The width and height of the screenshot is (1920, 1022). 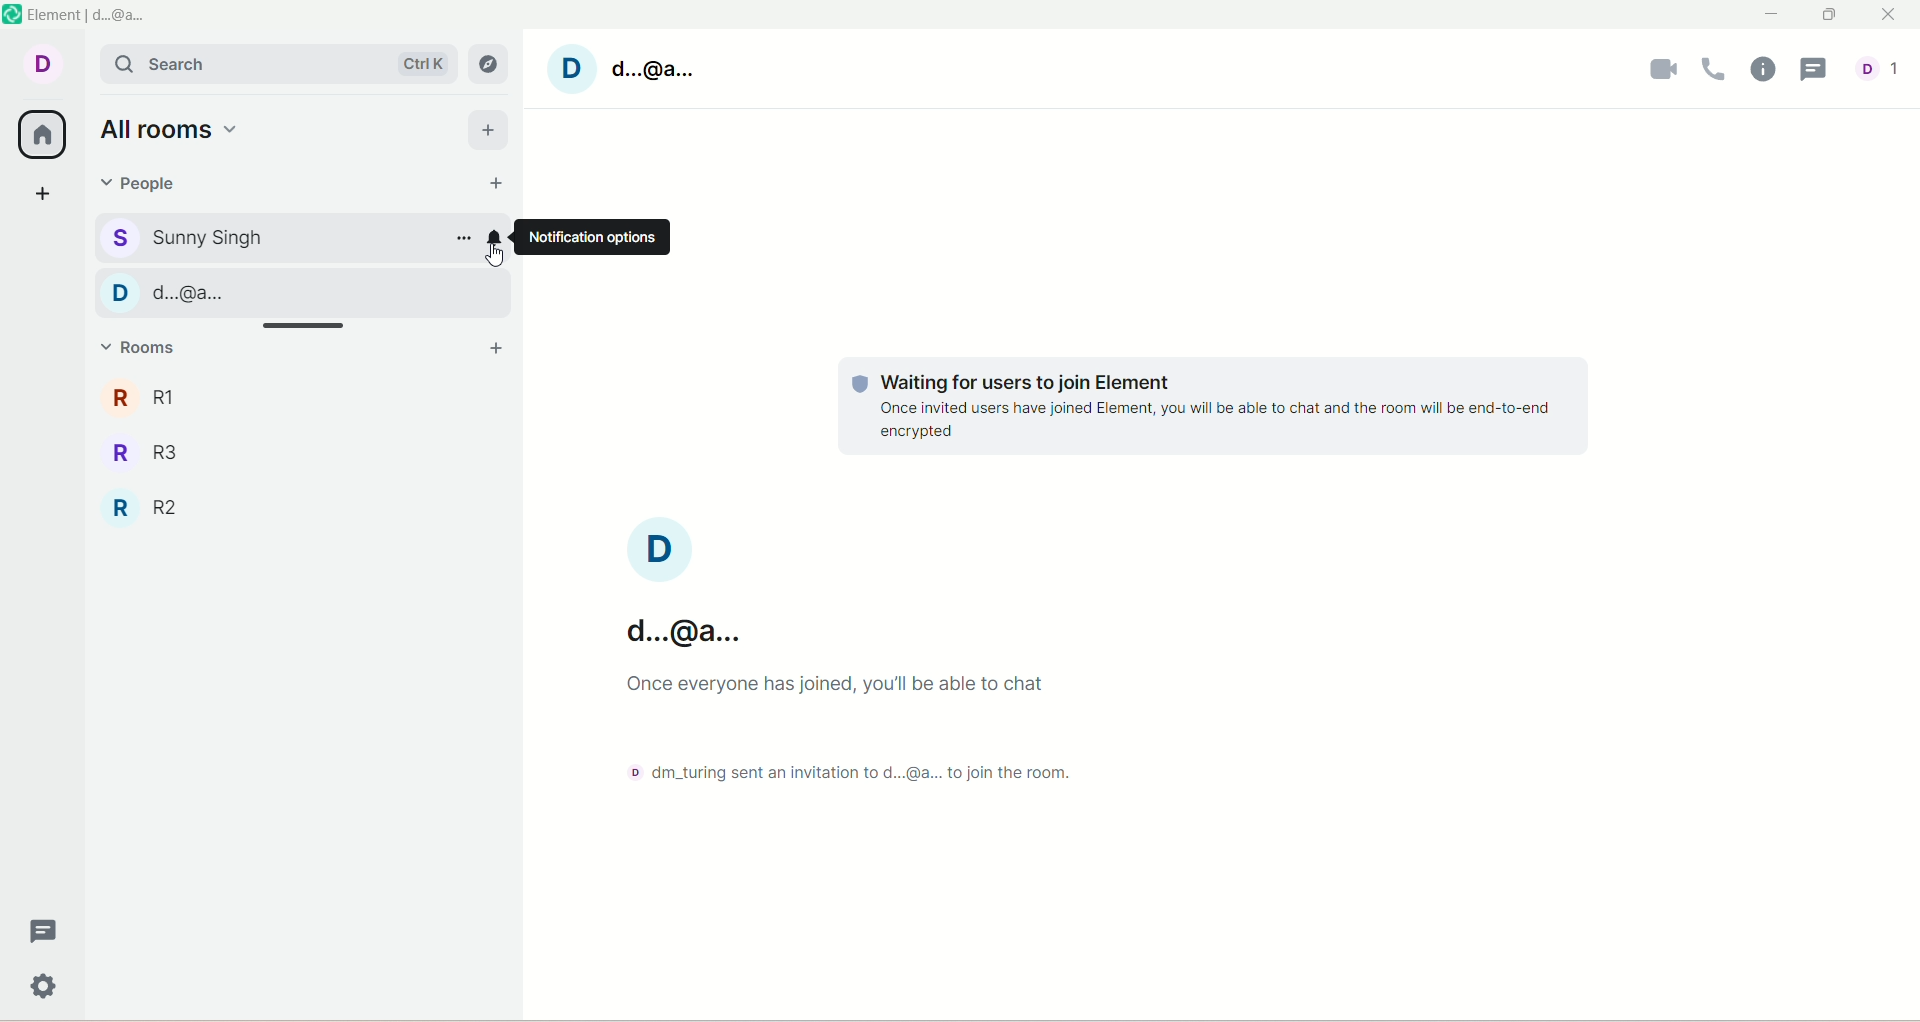 I want to click on all rooms, so click(x=179, y=133).